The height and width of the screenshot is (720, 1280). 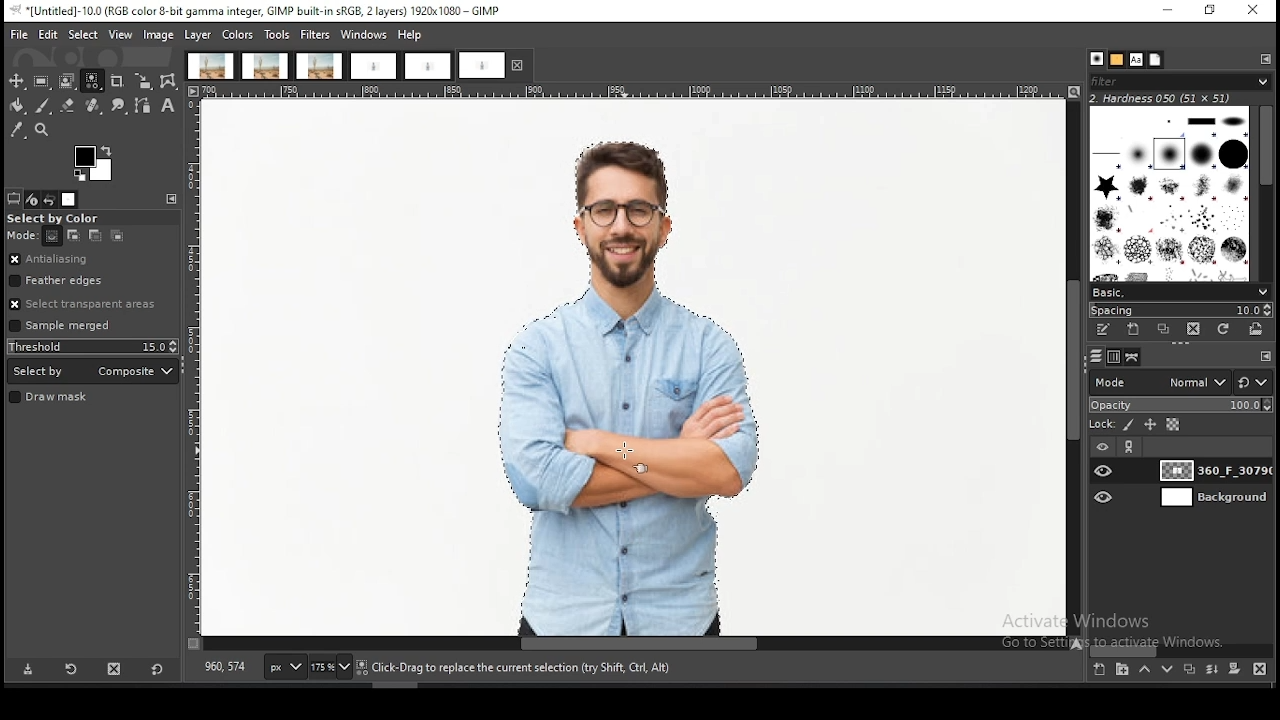 I want to click on layer, so click(x=198, y=35).